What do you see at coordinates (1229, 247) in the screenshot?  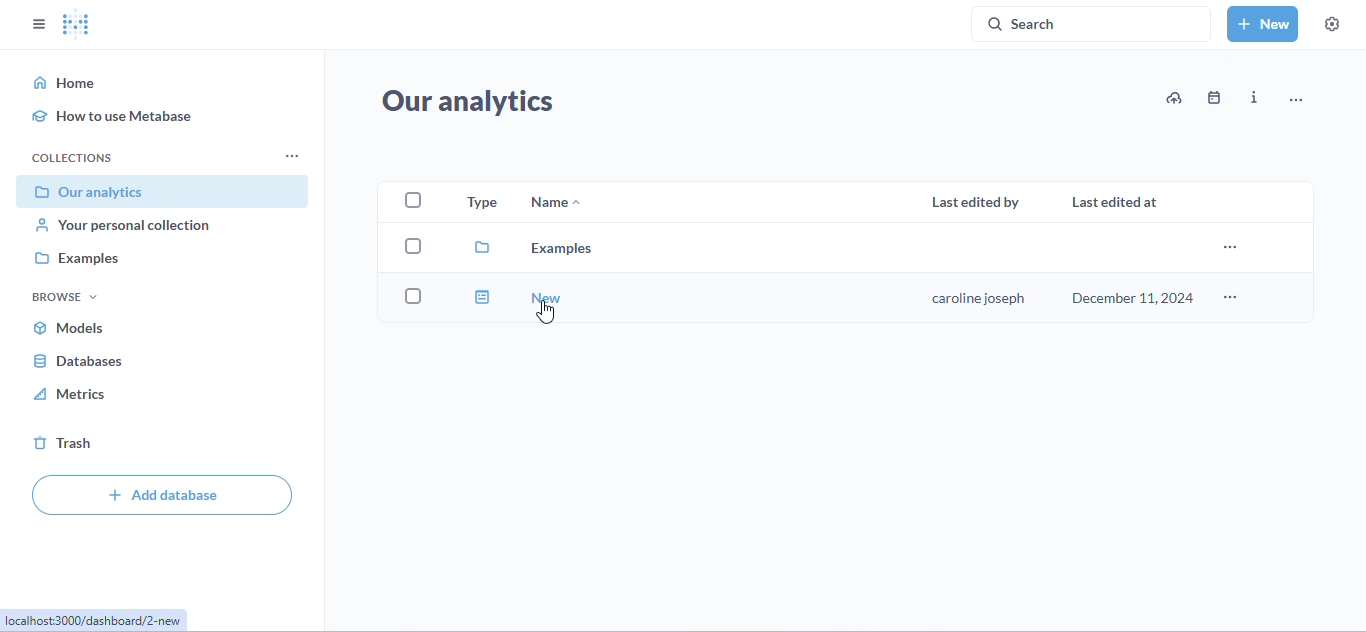 I see `more` at bounding box center [1229, 247].